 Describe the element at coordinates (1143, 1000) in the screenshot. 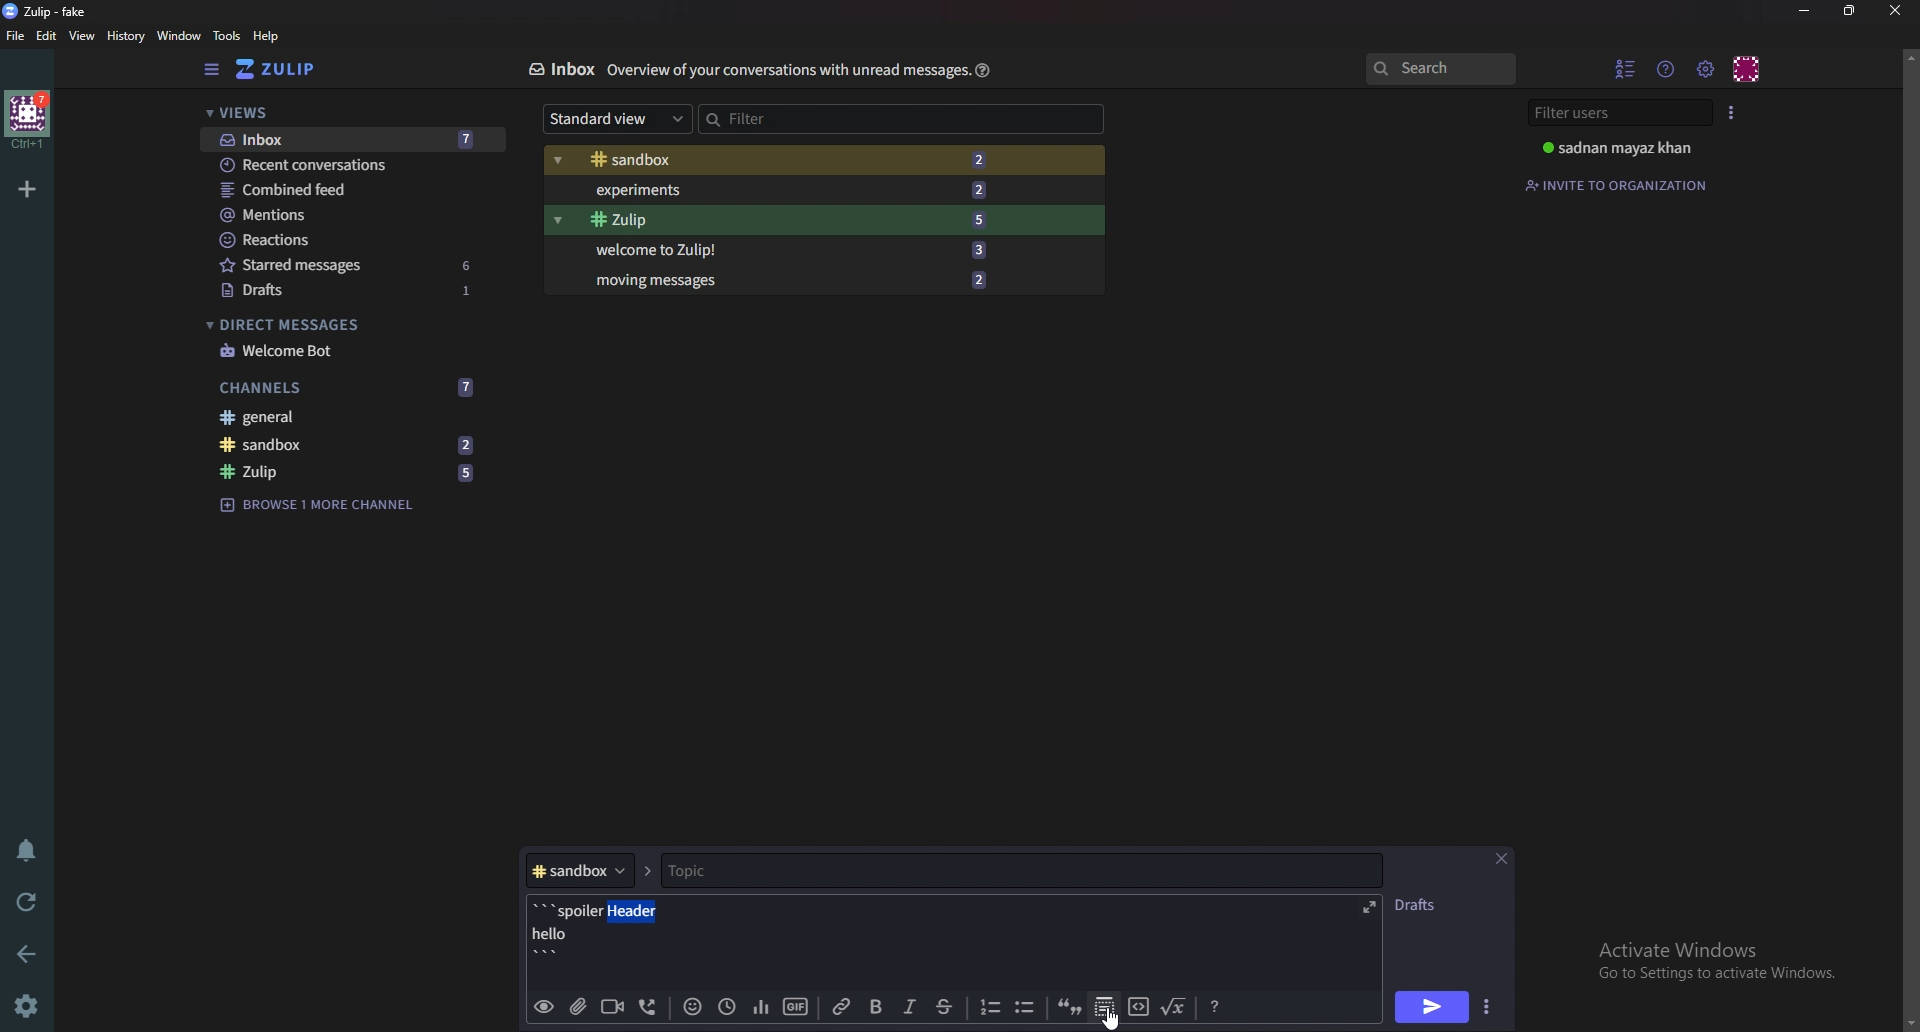

I see `code` at that location.